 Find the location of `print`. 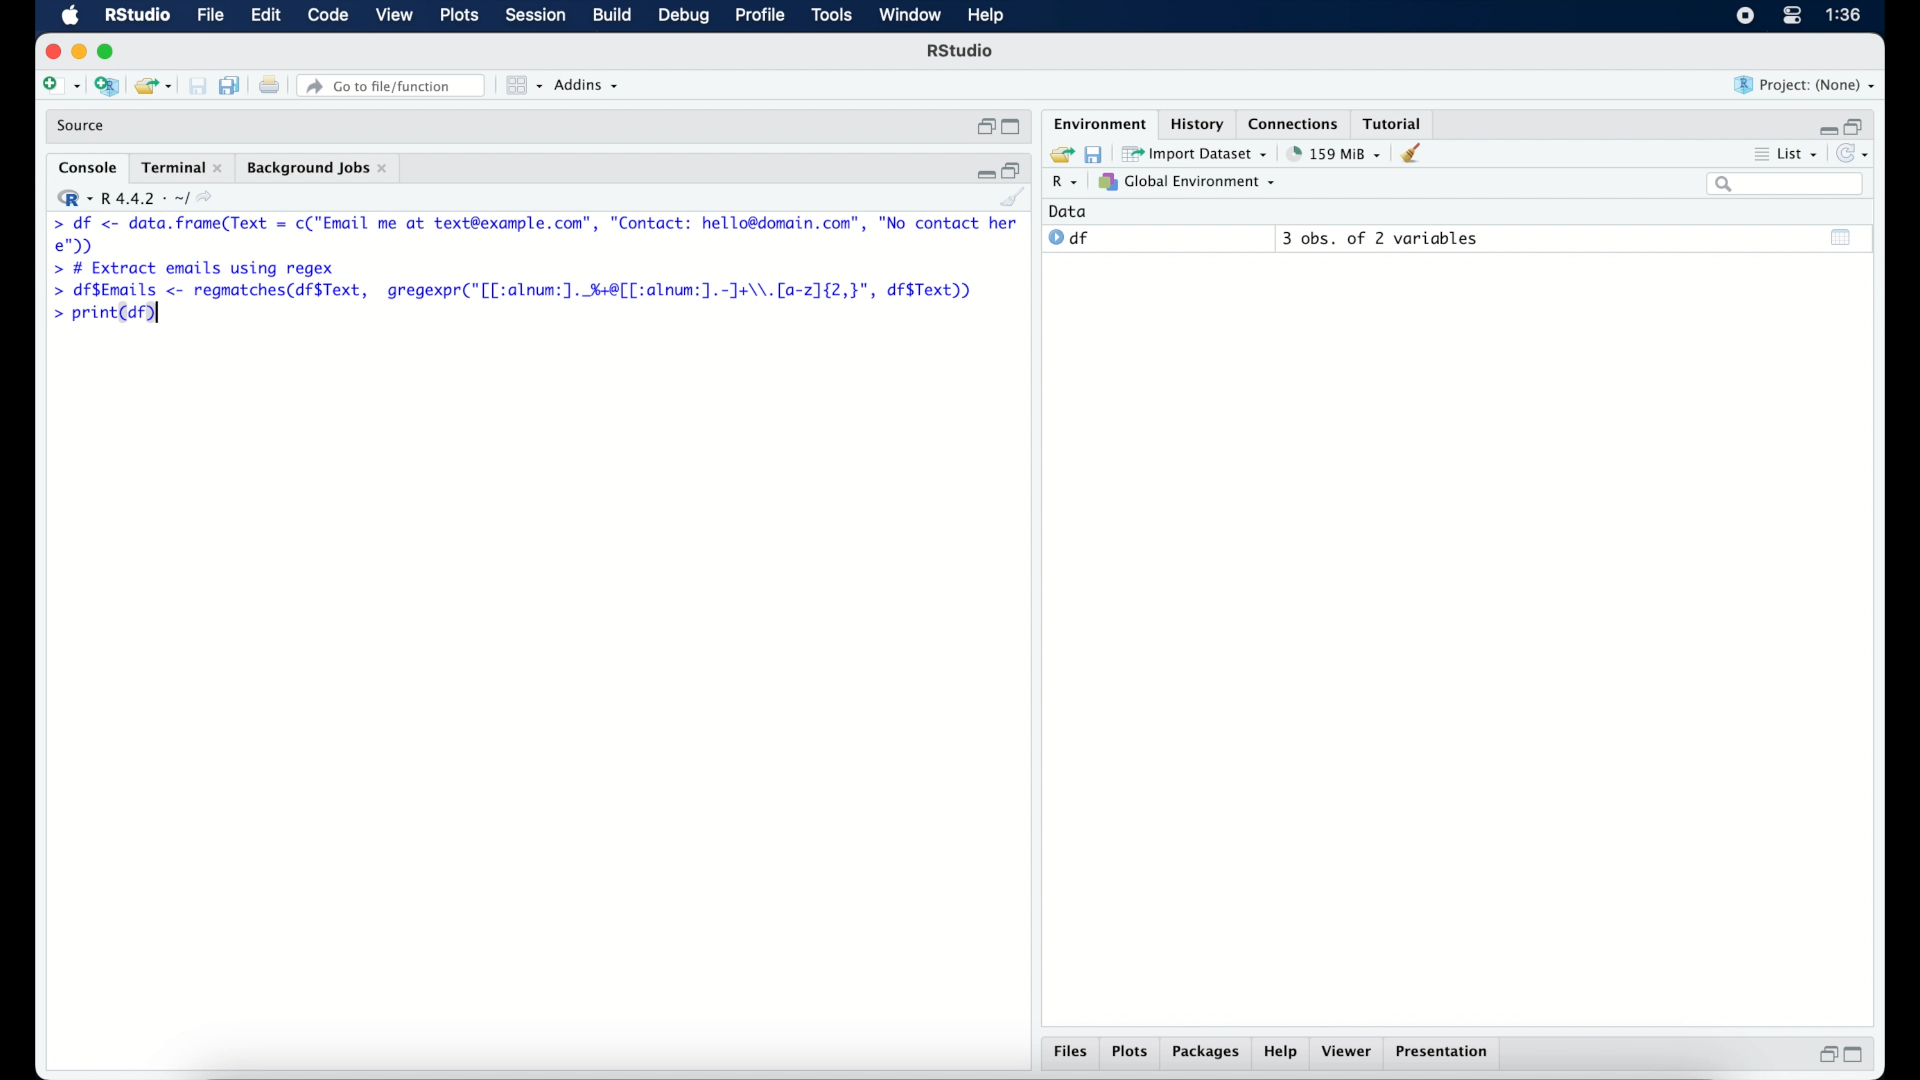

print is located at coordinates (268, 85).